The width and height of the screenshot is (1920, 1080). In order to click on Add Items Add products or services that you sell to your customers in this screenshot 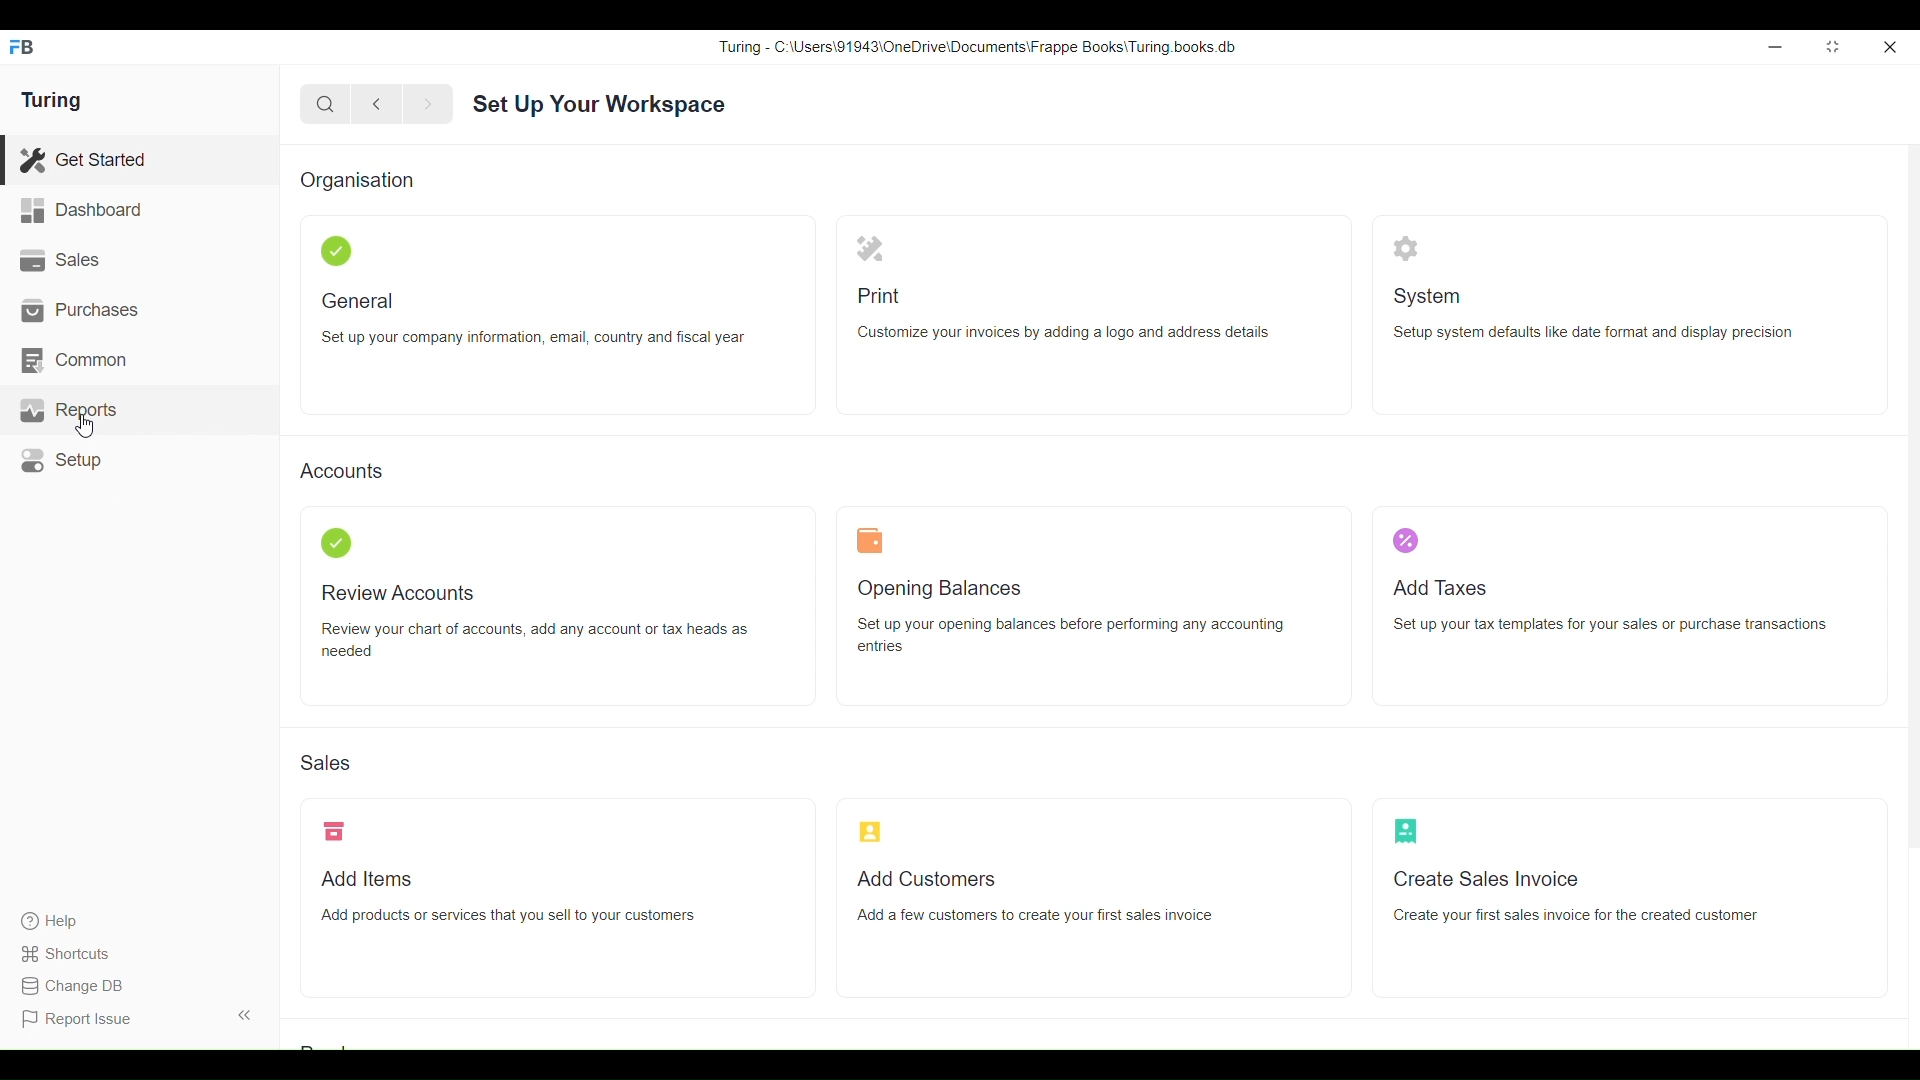, I will do `click(508, 898)`.